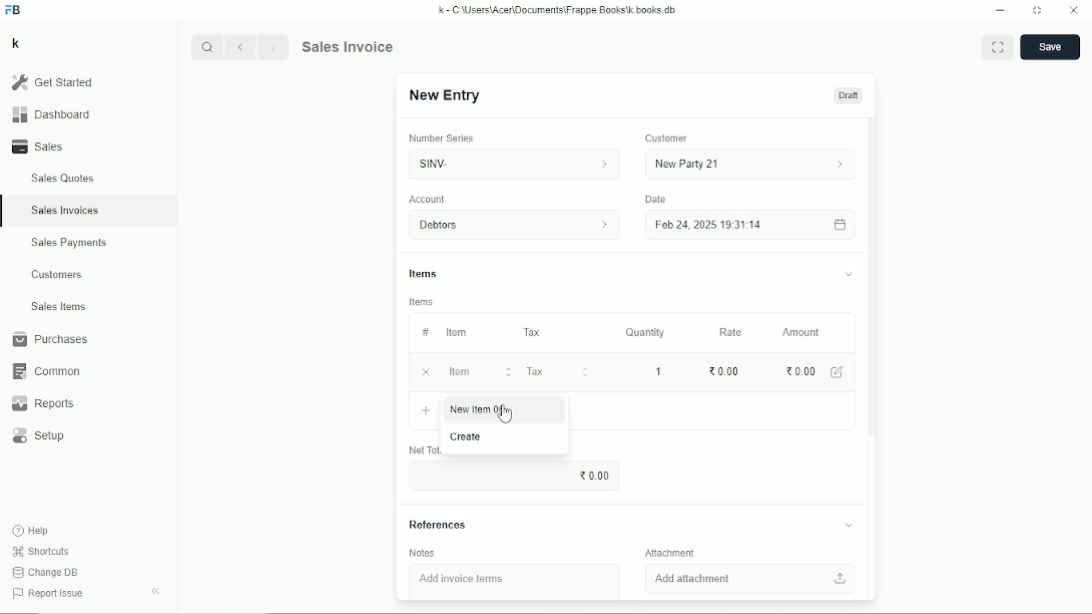  Describe the element at coordinates (594, 476) in the screenshot. I see `0.00` at that location.